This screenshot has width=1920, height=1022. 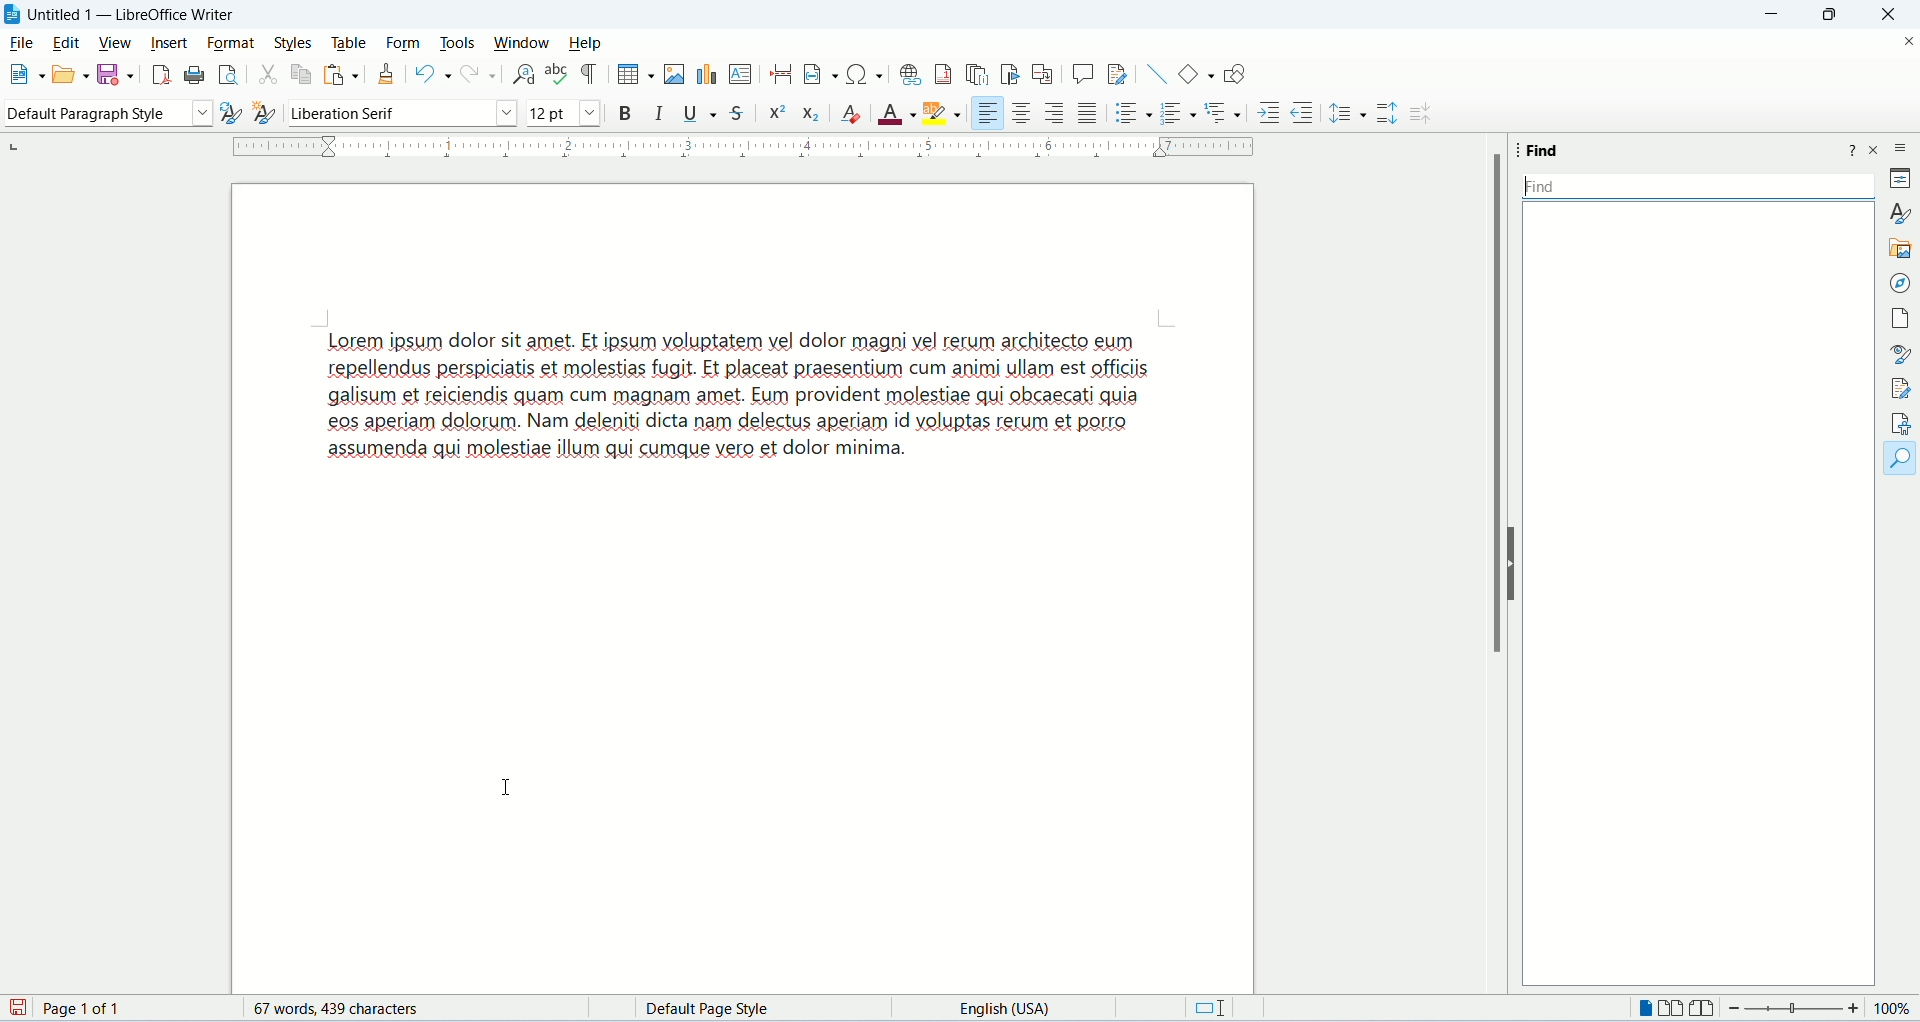 What do you see at coordinates (1302, 112) in the screenshot?
I see `decrease indent` at bounding box center [1302, 112].